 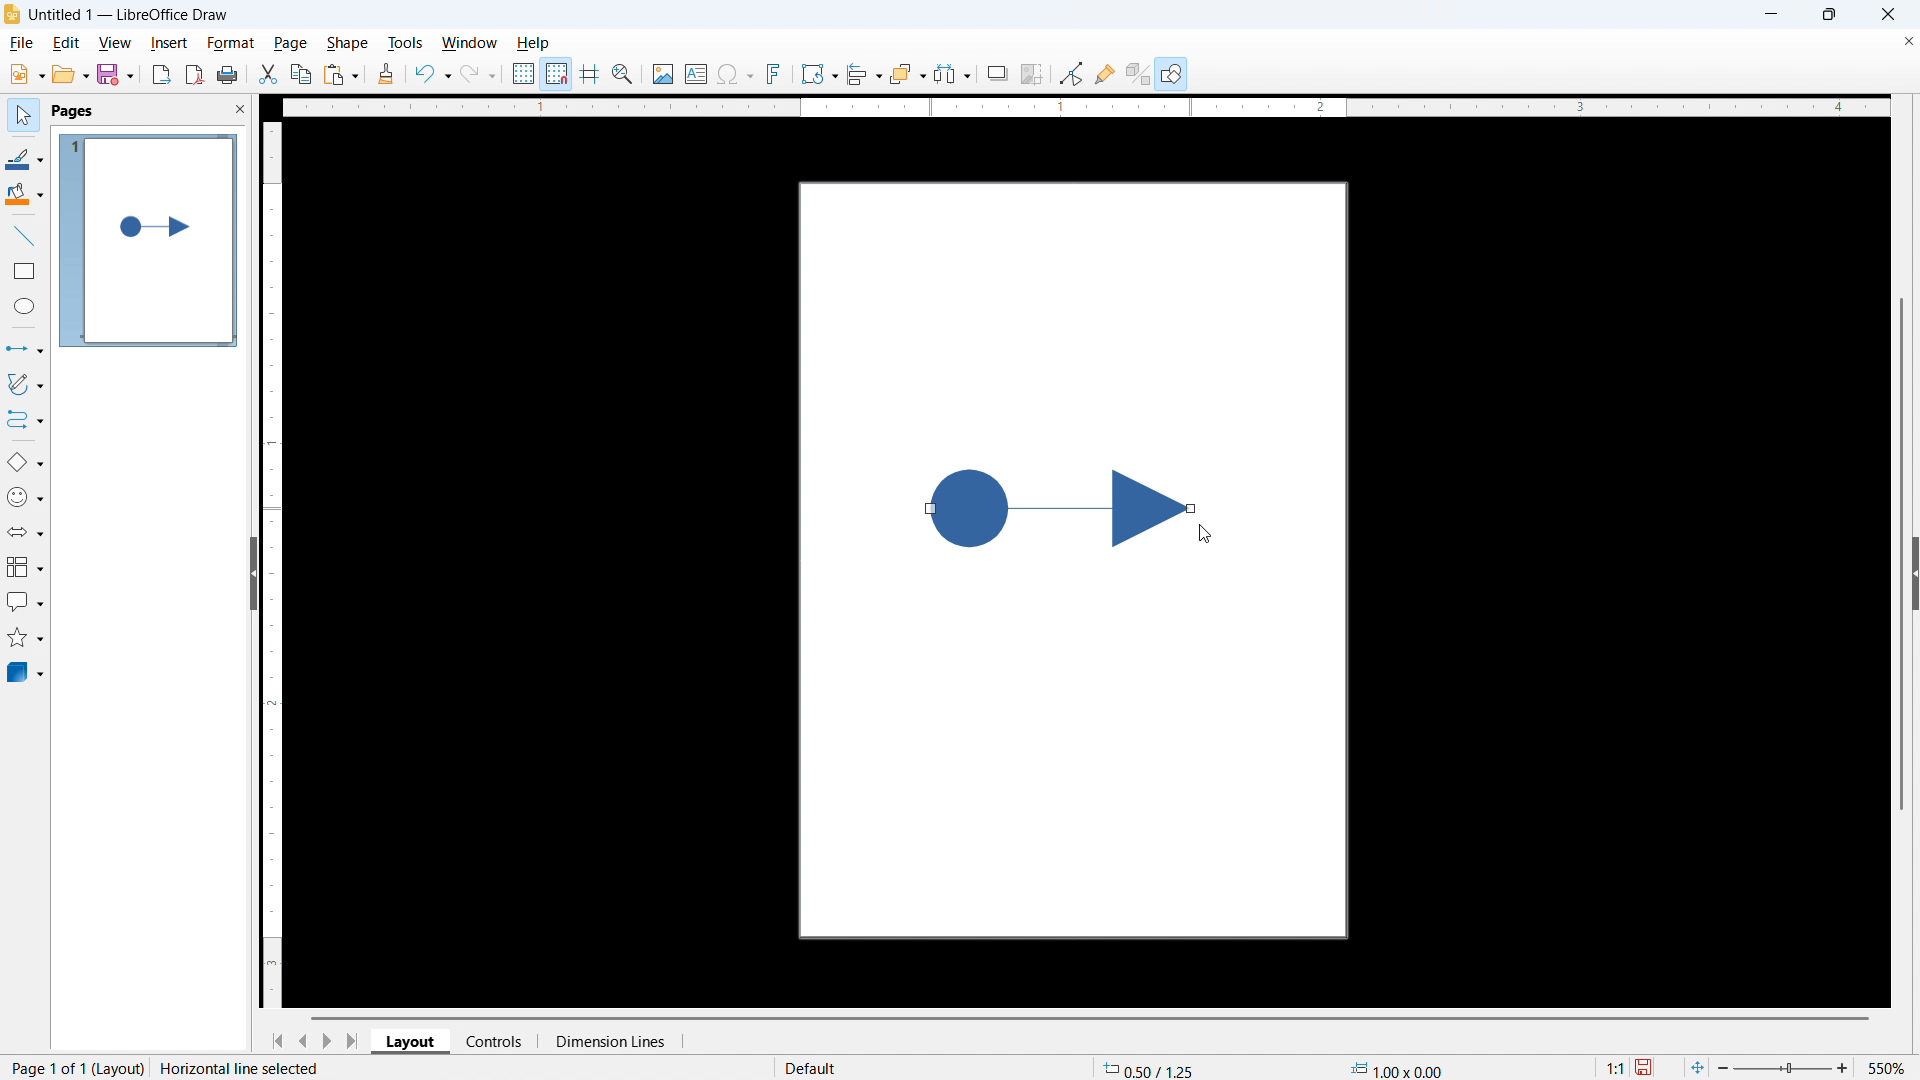 What do you see at coordinates (1616, 1067) in the screenshot?
I see `1:1` at bounding box center [1616, 1067].